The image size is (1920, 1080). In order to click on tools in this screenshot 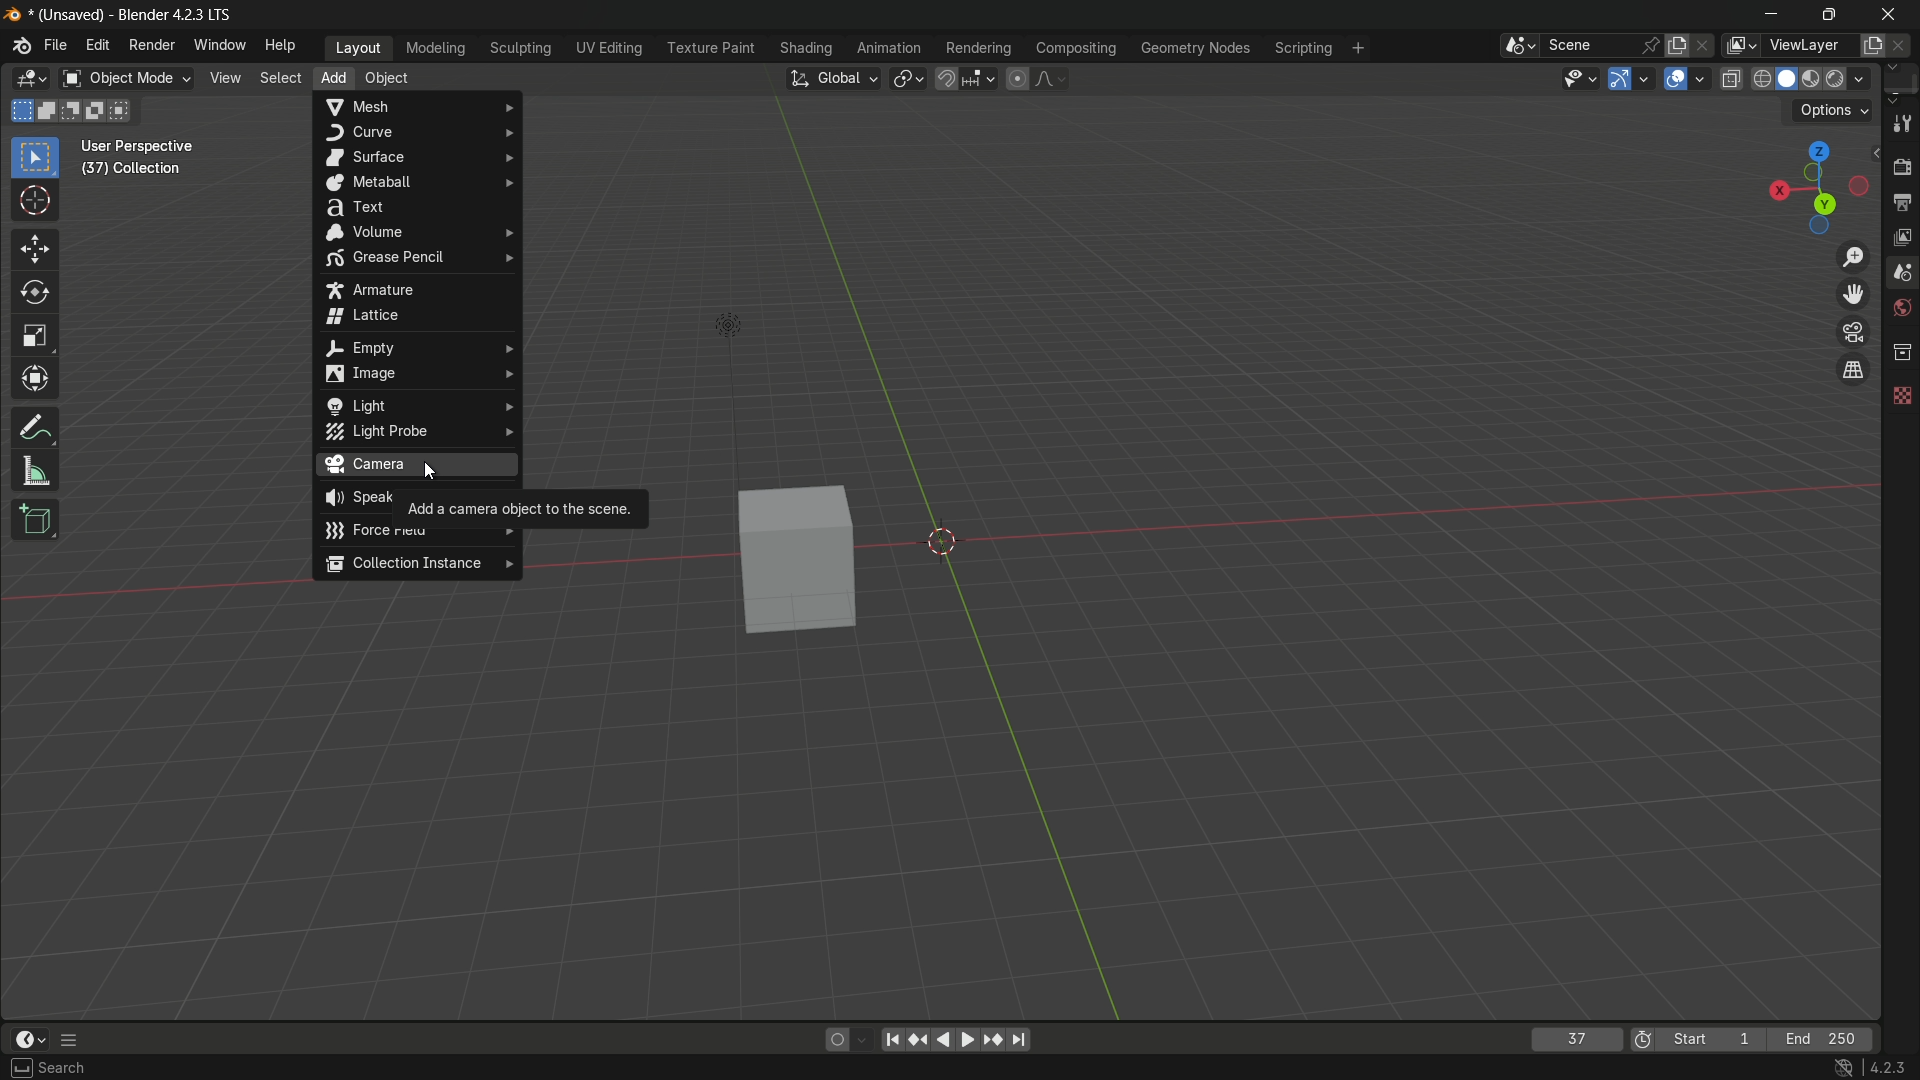, I will do `click(1901, 122)`.